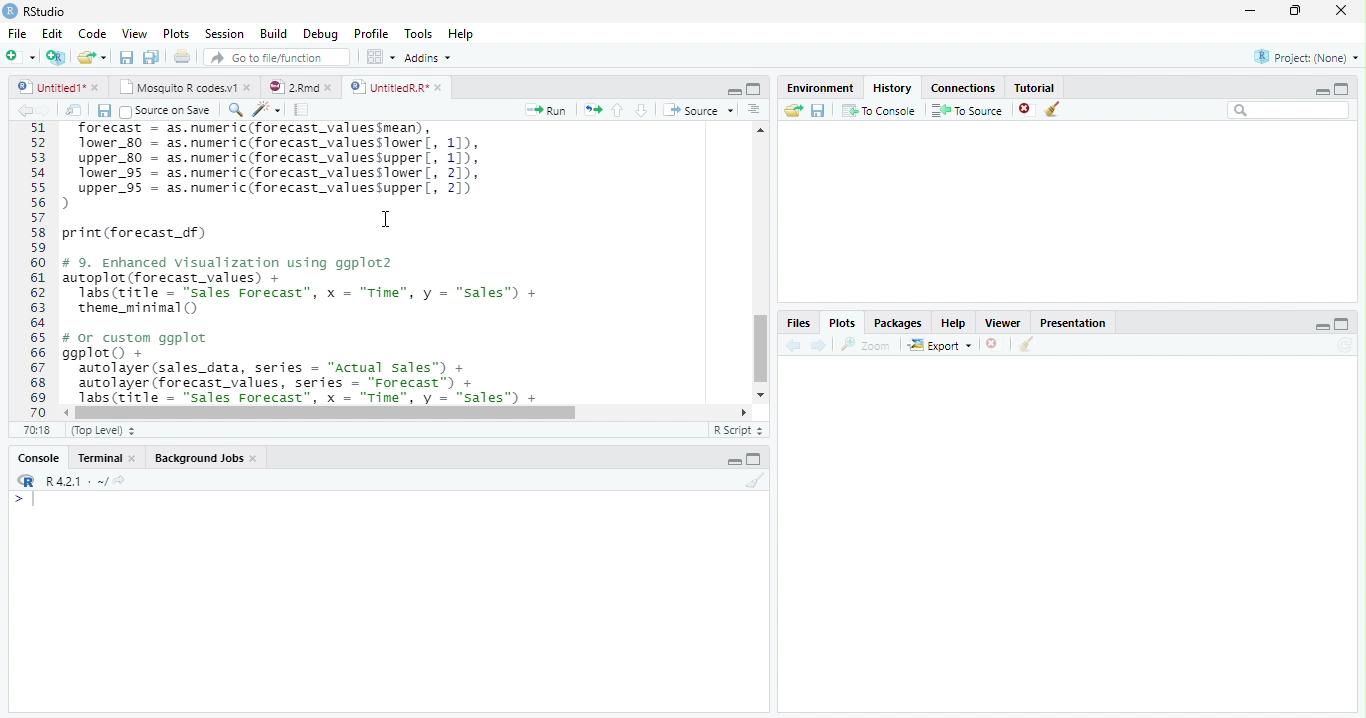  I want to click on Plots, so click(175, 32).